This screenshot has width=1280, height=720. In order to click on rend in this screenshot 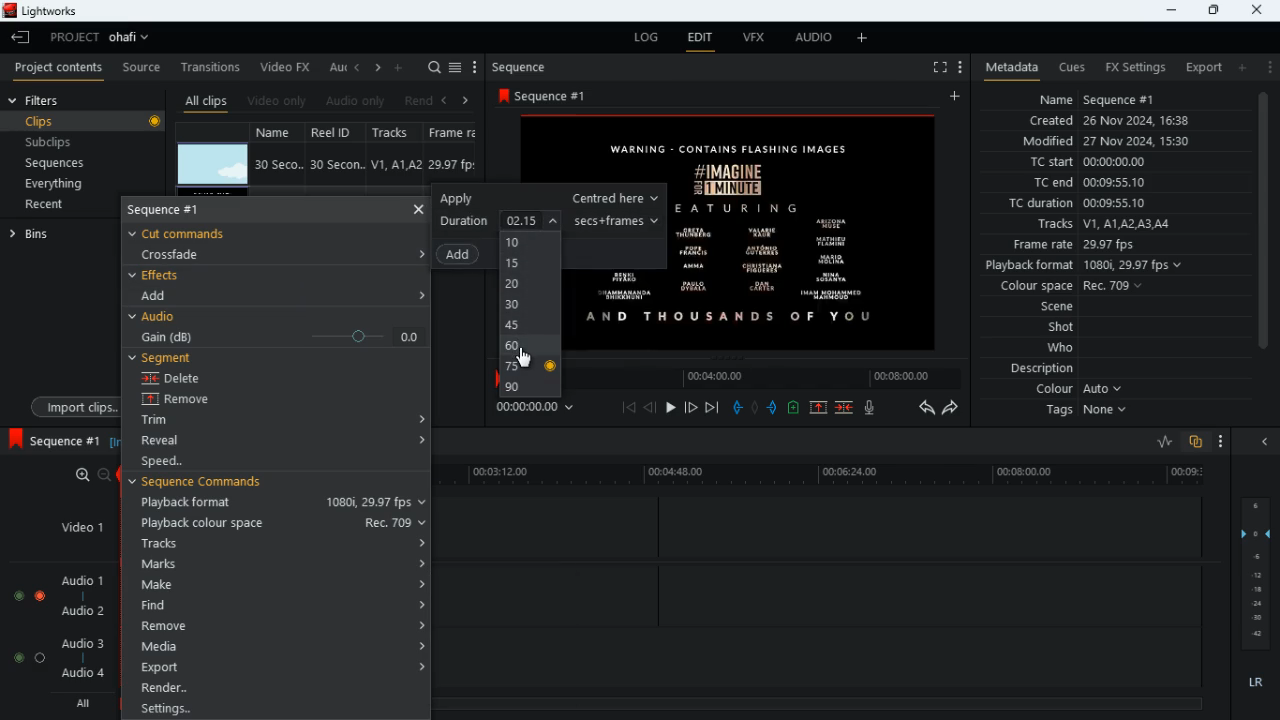, I will do `click(418, 102)`.